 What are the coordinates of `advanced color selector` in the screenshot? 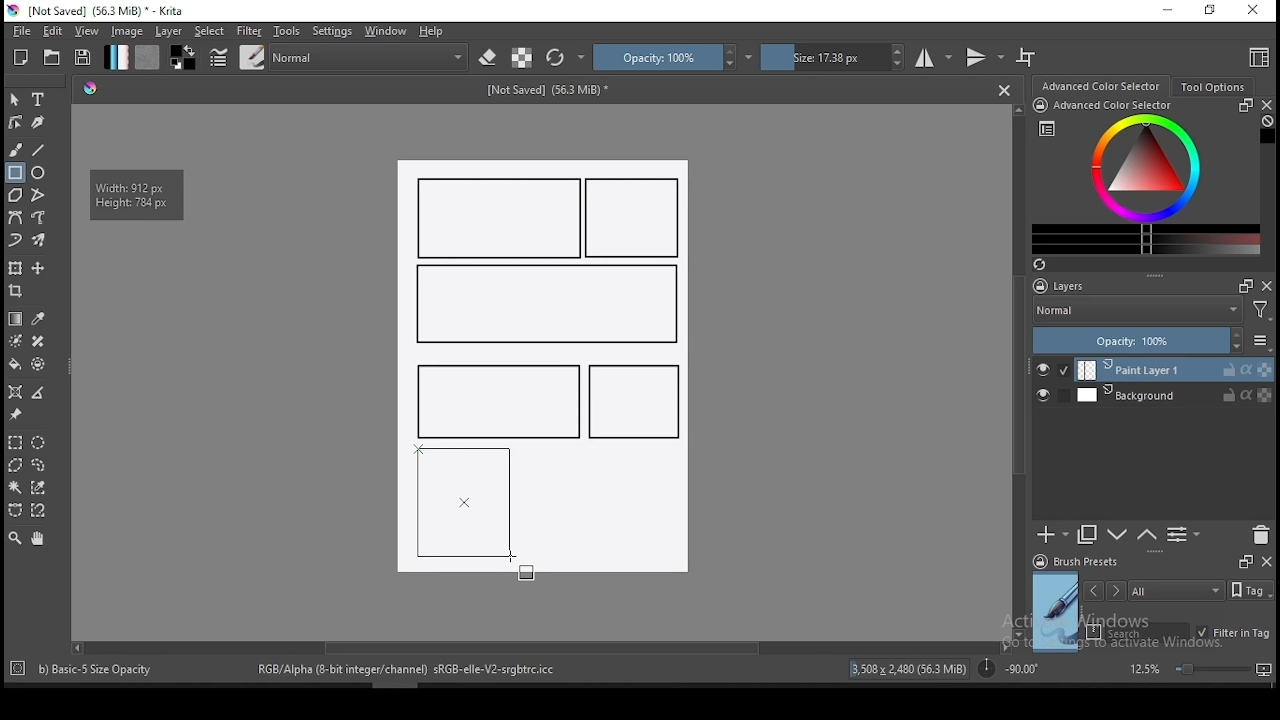 It's located at (1142, 176).